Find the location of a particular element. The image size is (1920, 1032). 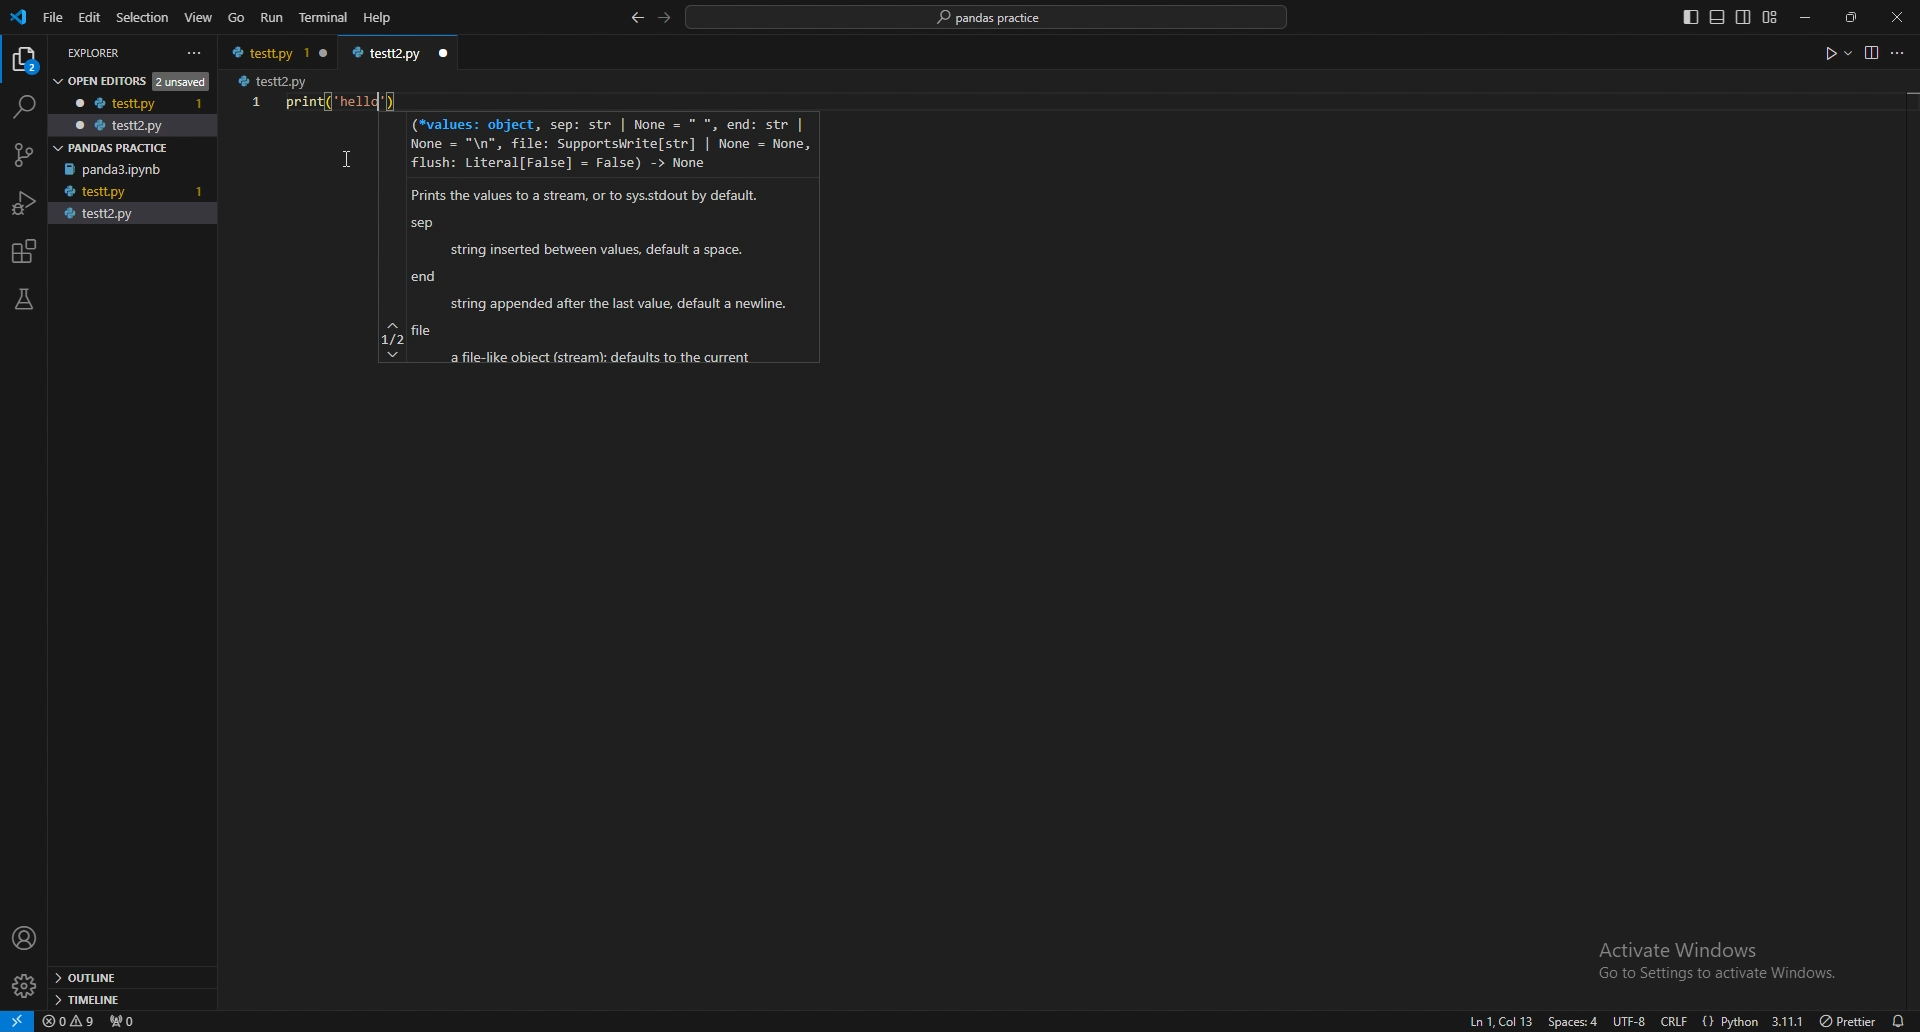

utf-8 is located at coordinates (1626, 1021).